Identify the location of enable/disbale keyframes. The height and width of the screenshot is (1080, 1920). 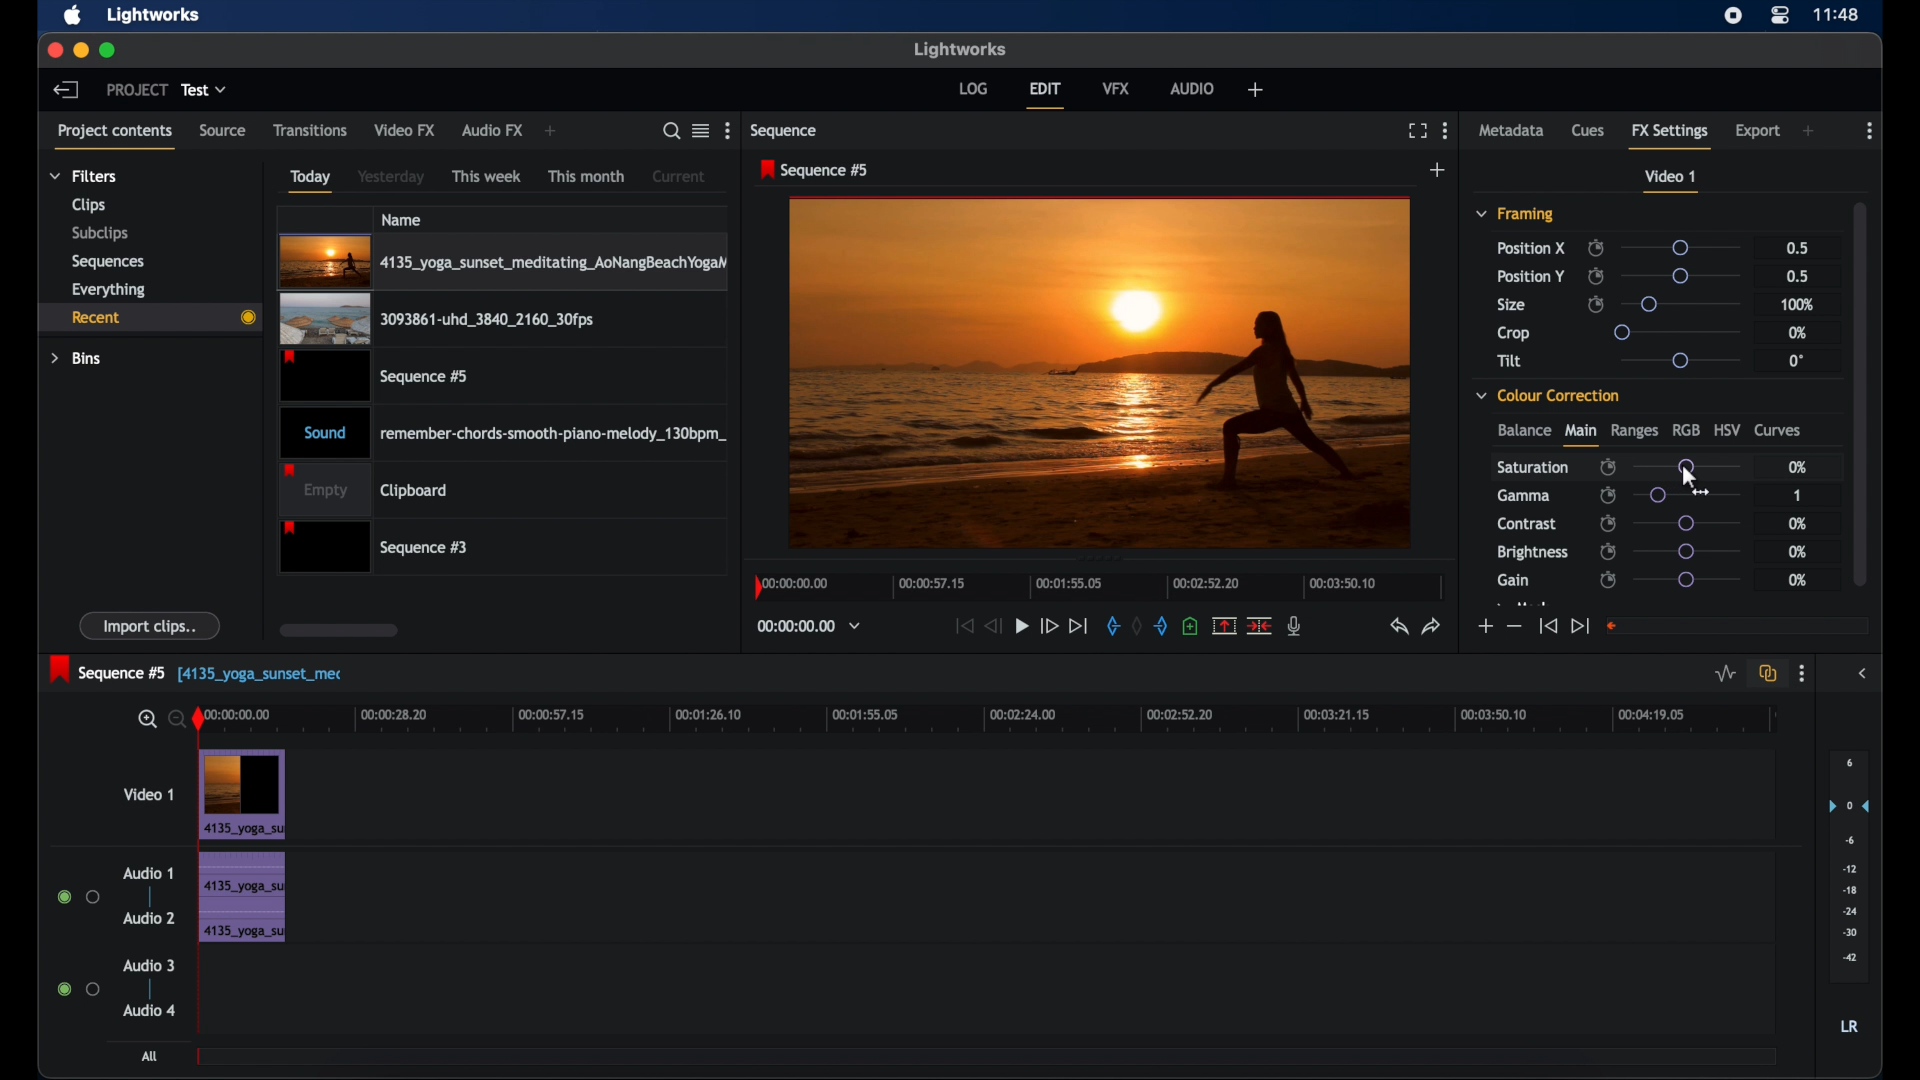
(1609, 465).